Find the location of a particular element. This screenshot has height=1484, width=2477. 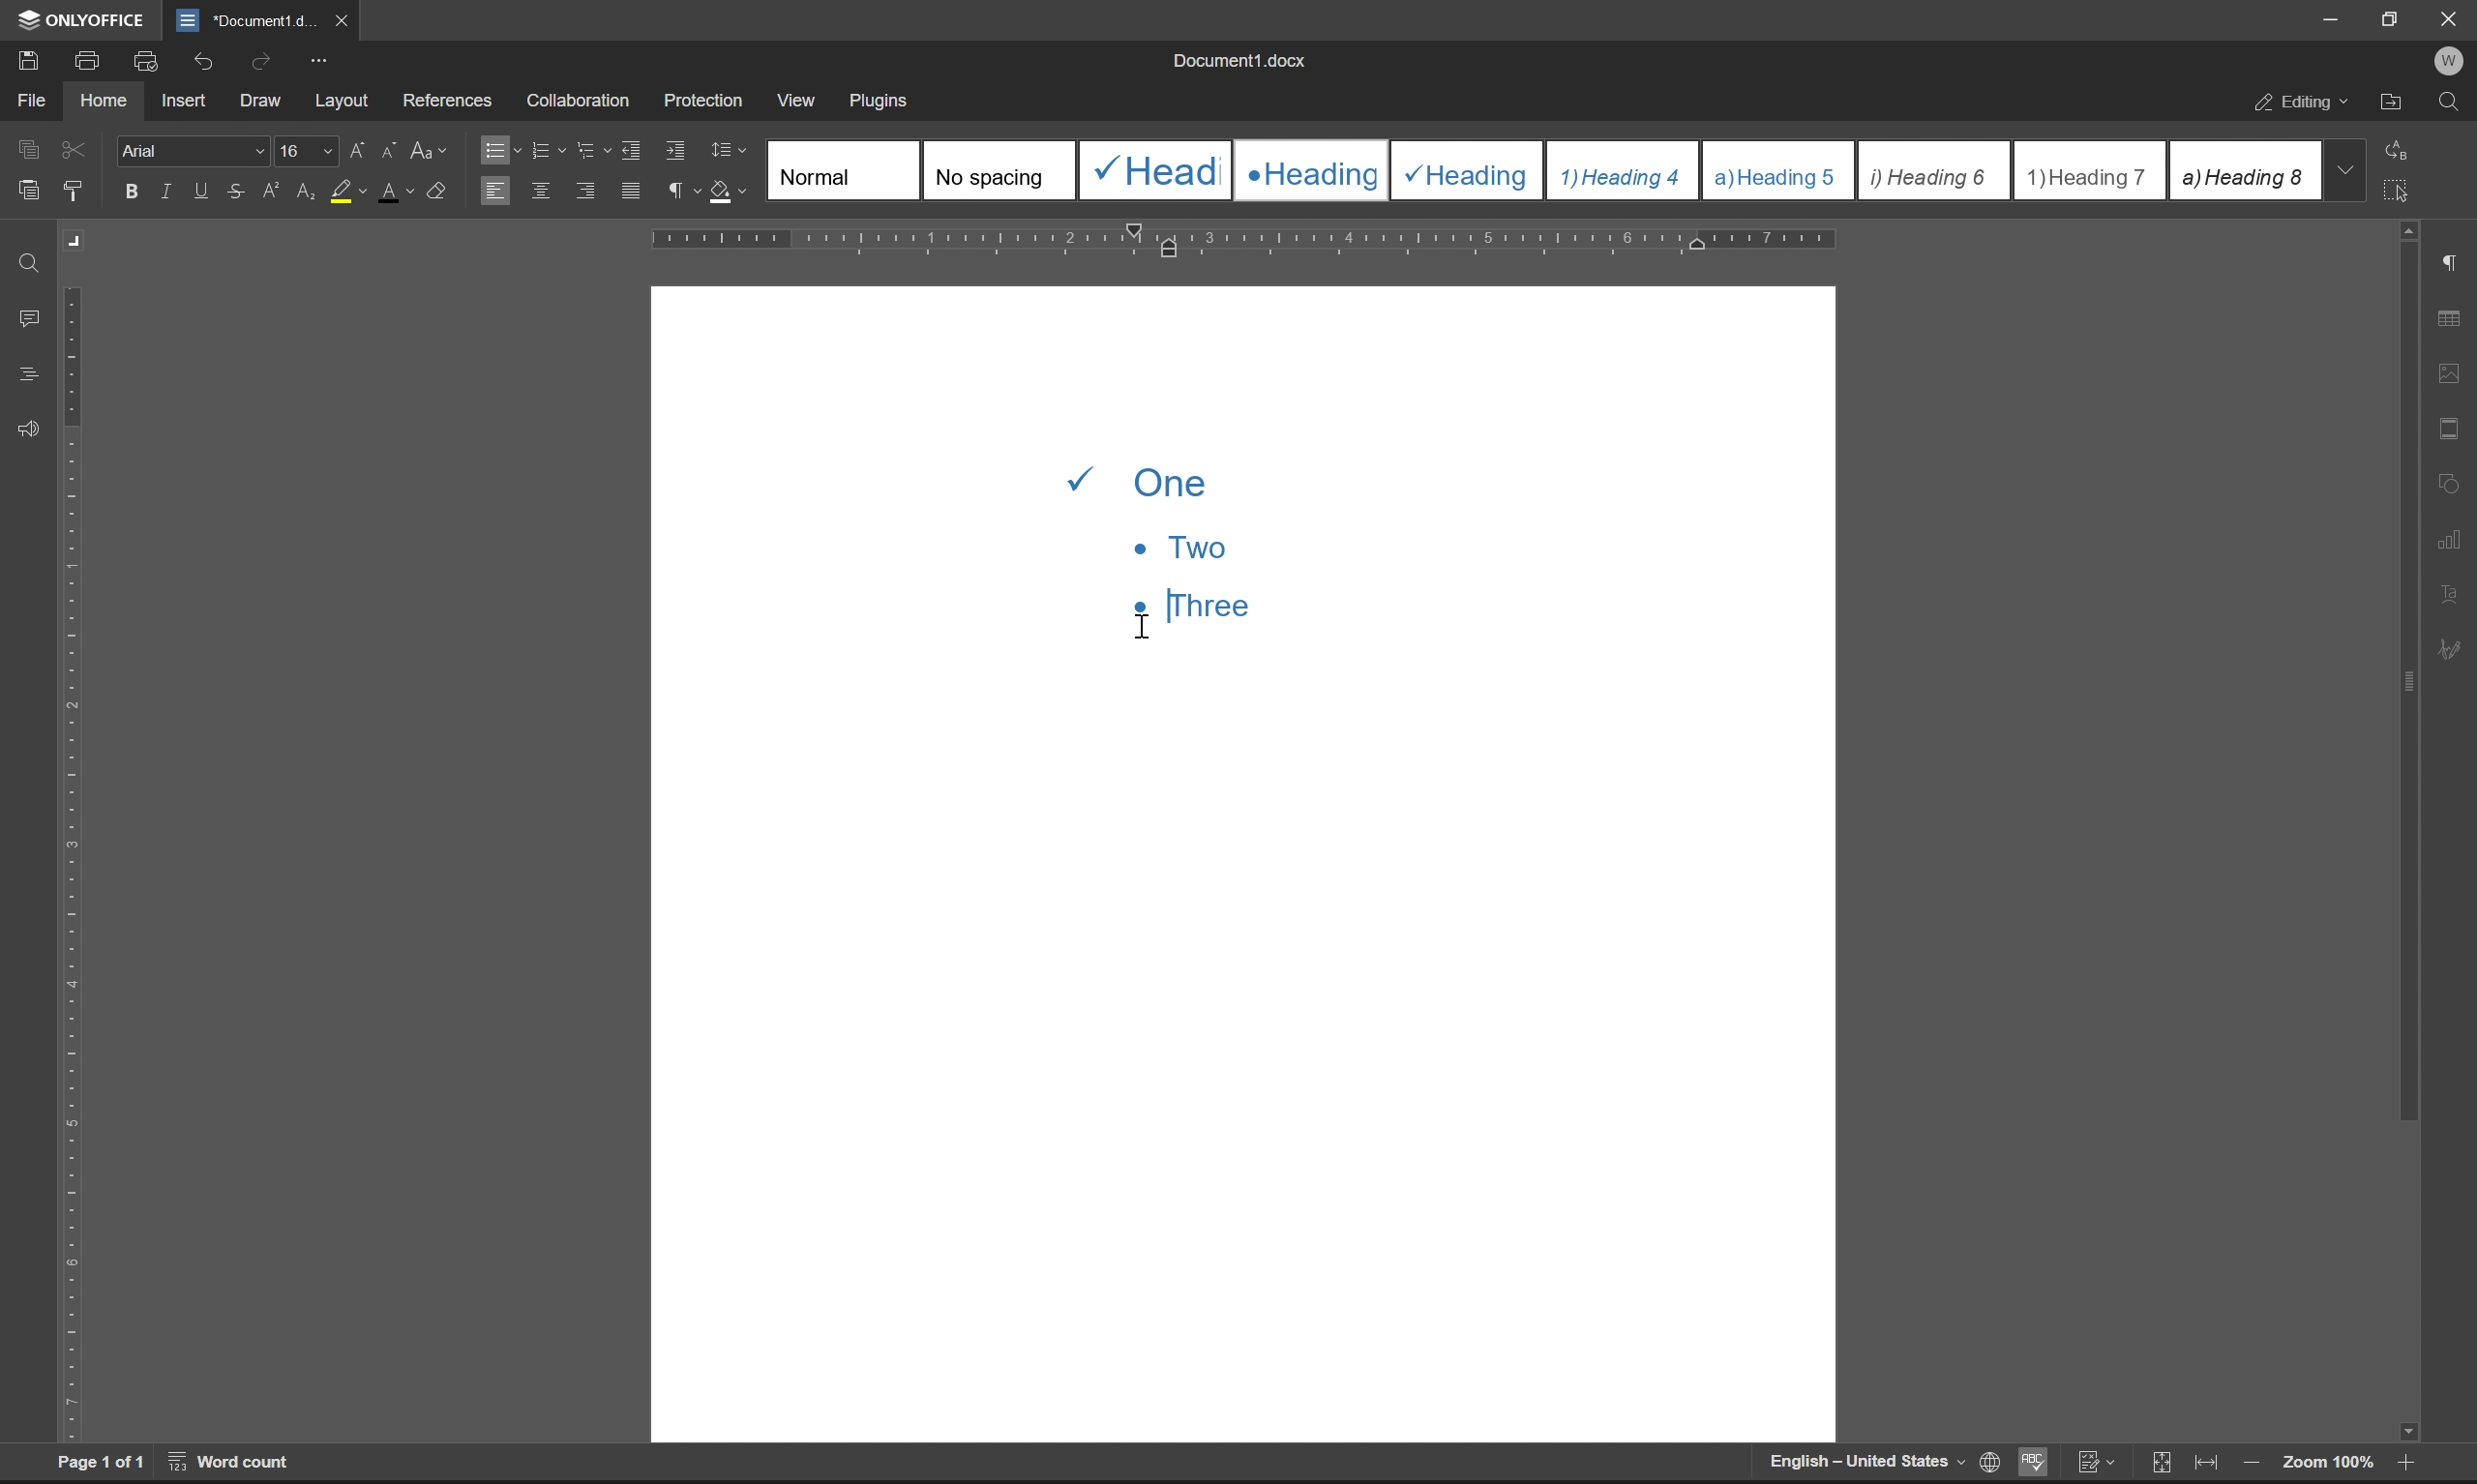

fit to slide is located at coordinates (2160, 1464).